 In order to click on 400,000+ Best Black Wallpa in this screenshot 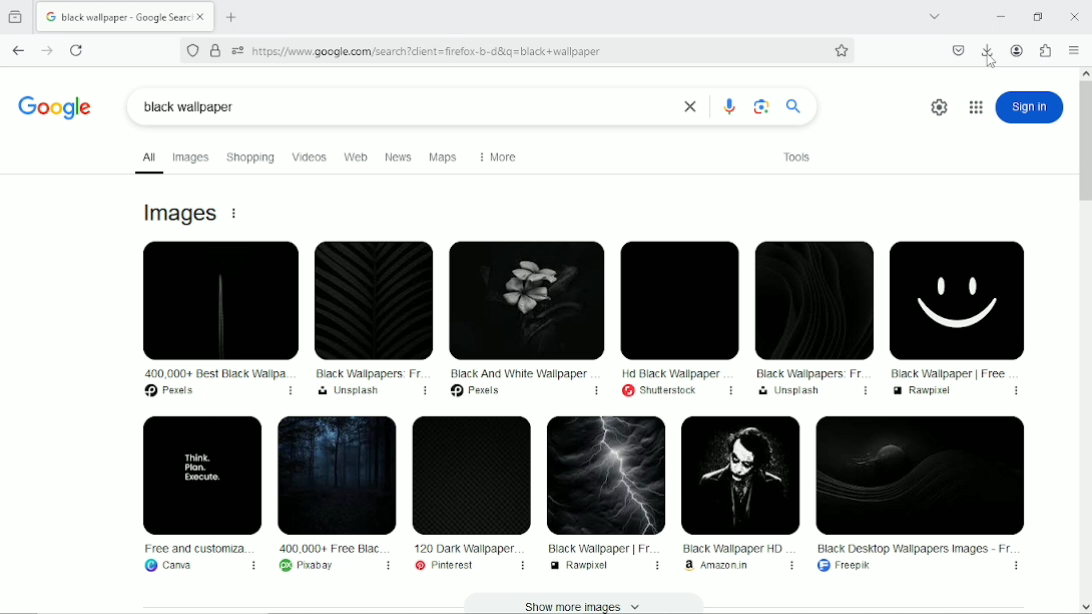, I will do `click(214, 318)`.